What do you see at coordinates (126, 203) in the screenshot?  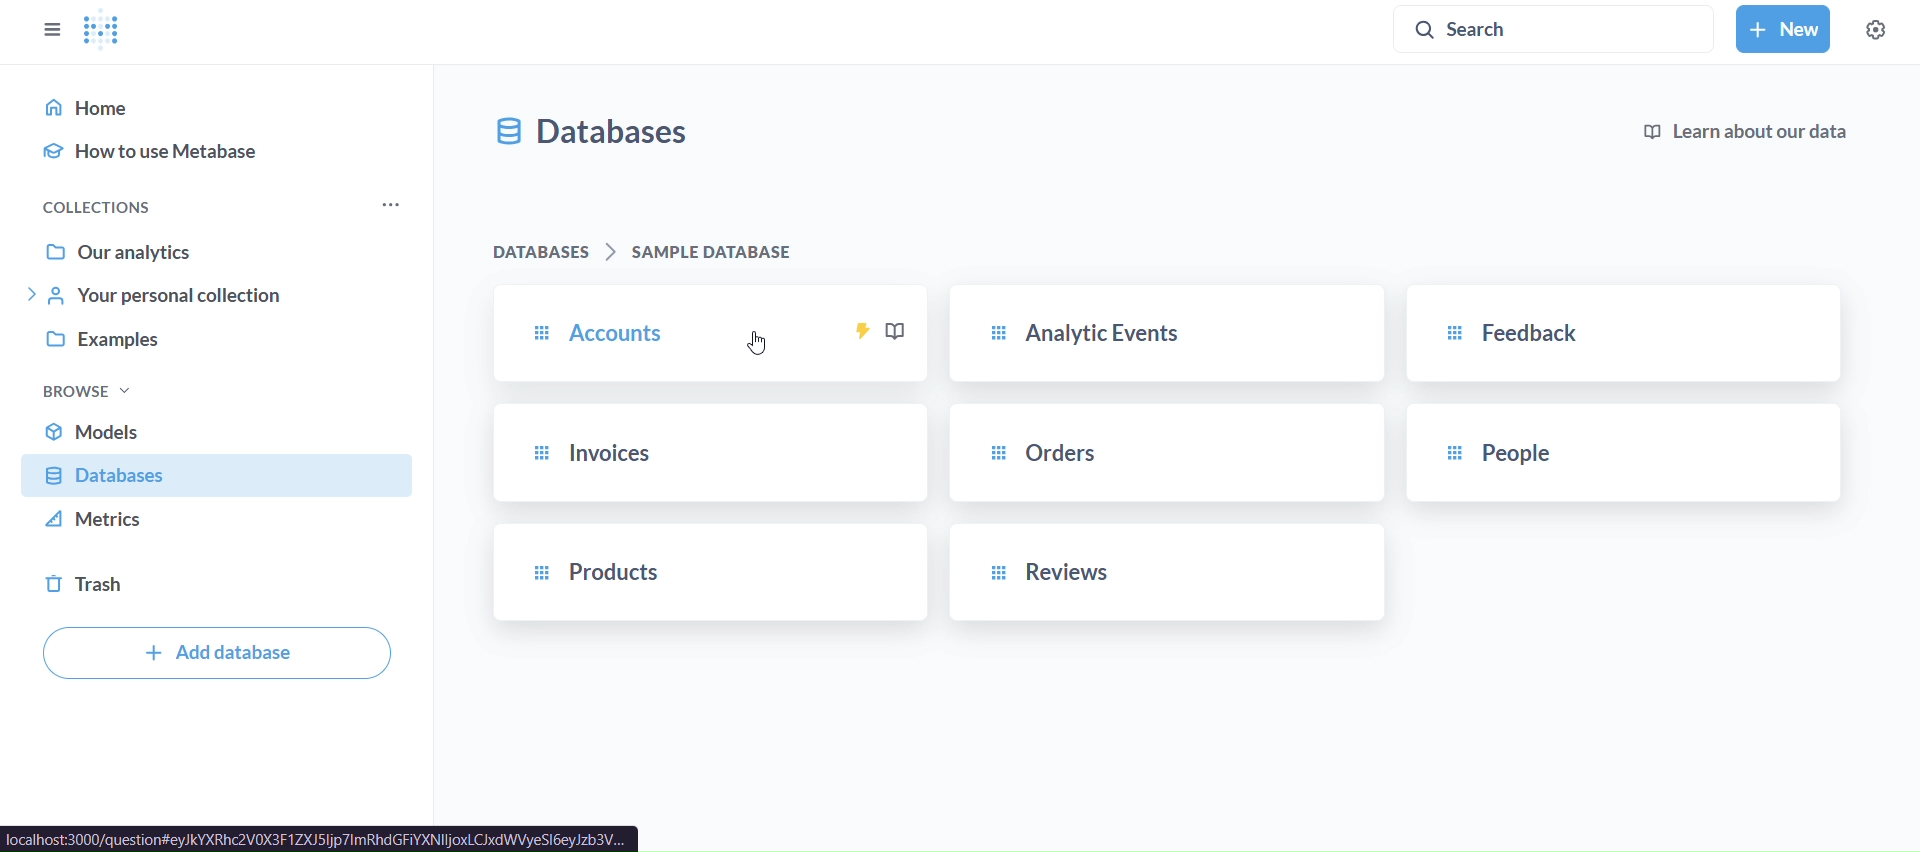 I see `collections` at bounding box center [126, 203].